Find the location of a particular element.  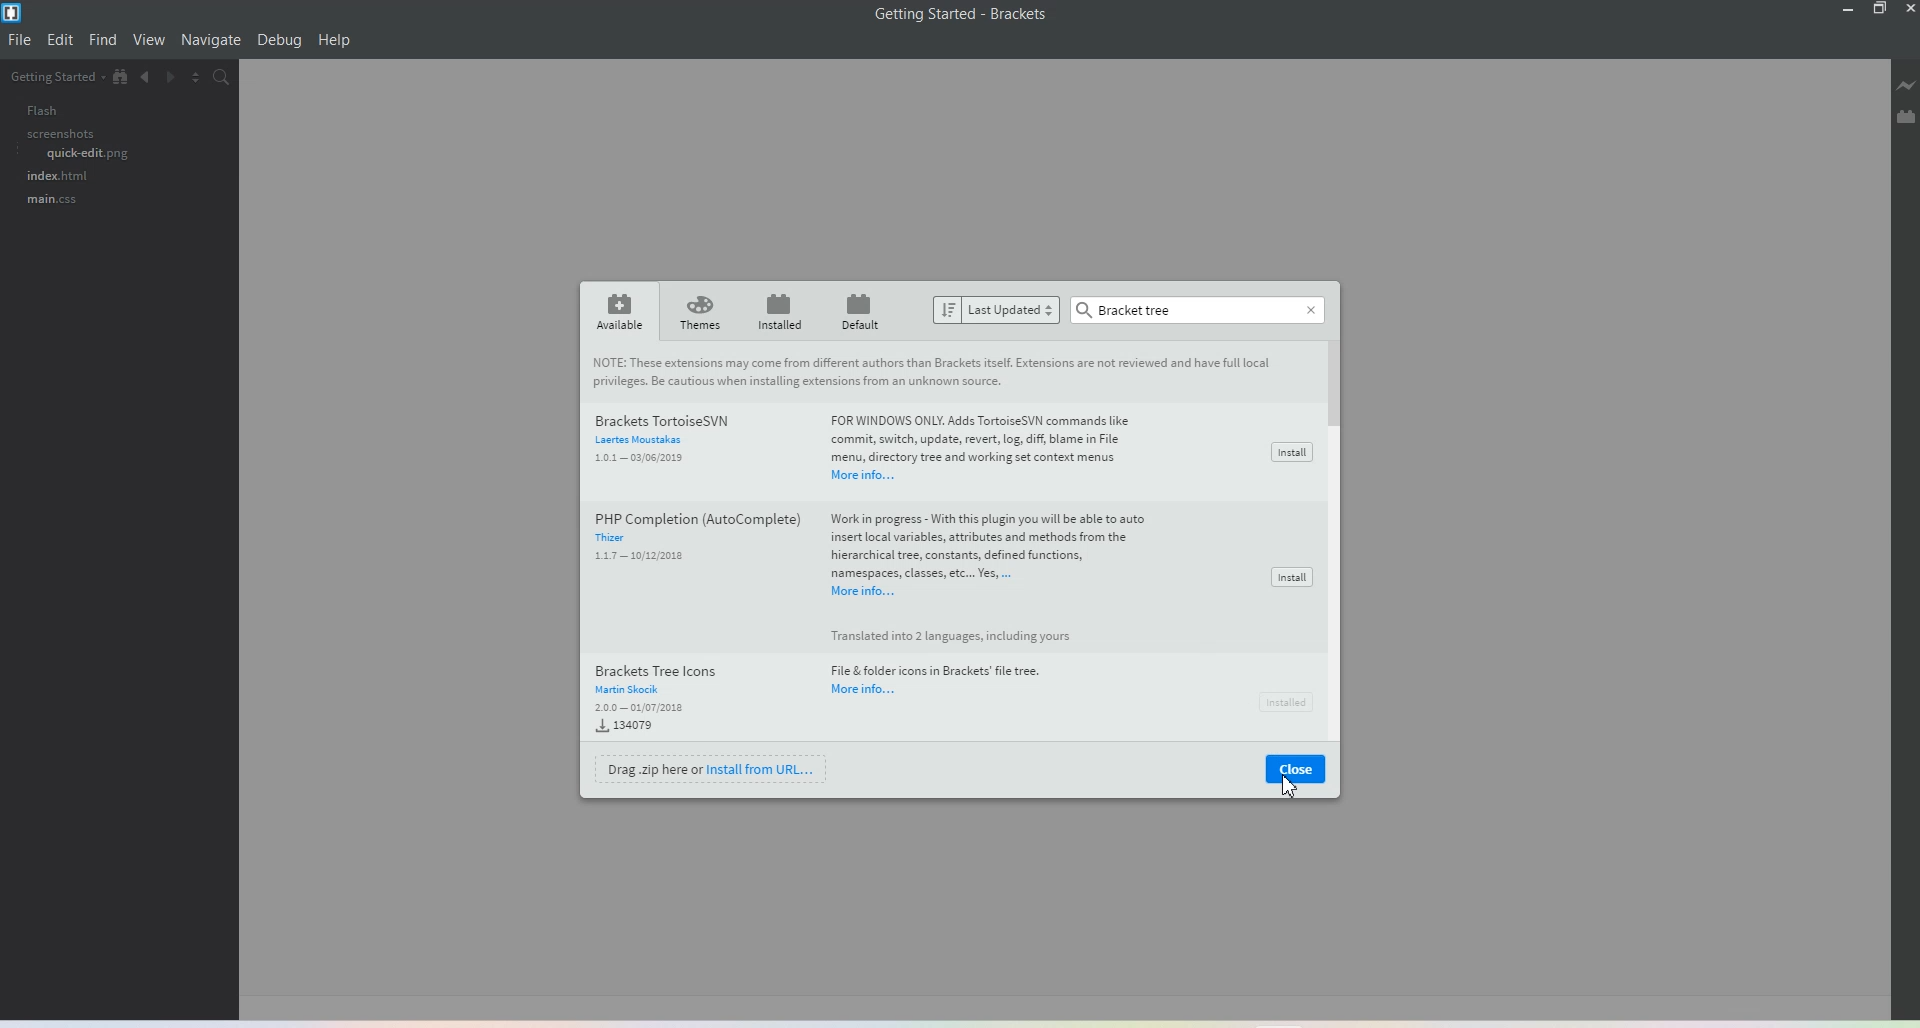

Install from URL is located at coordinates (713, 768).